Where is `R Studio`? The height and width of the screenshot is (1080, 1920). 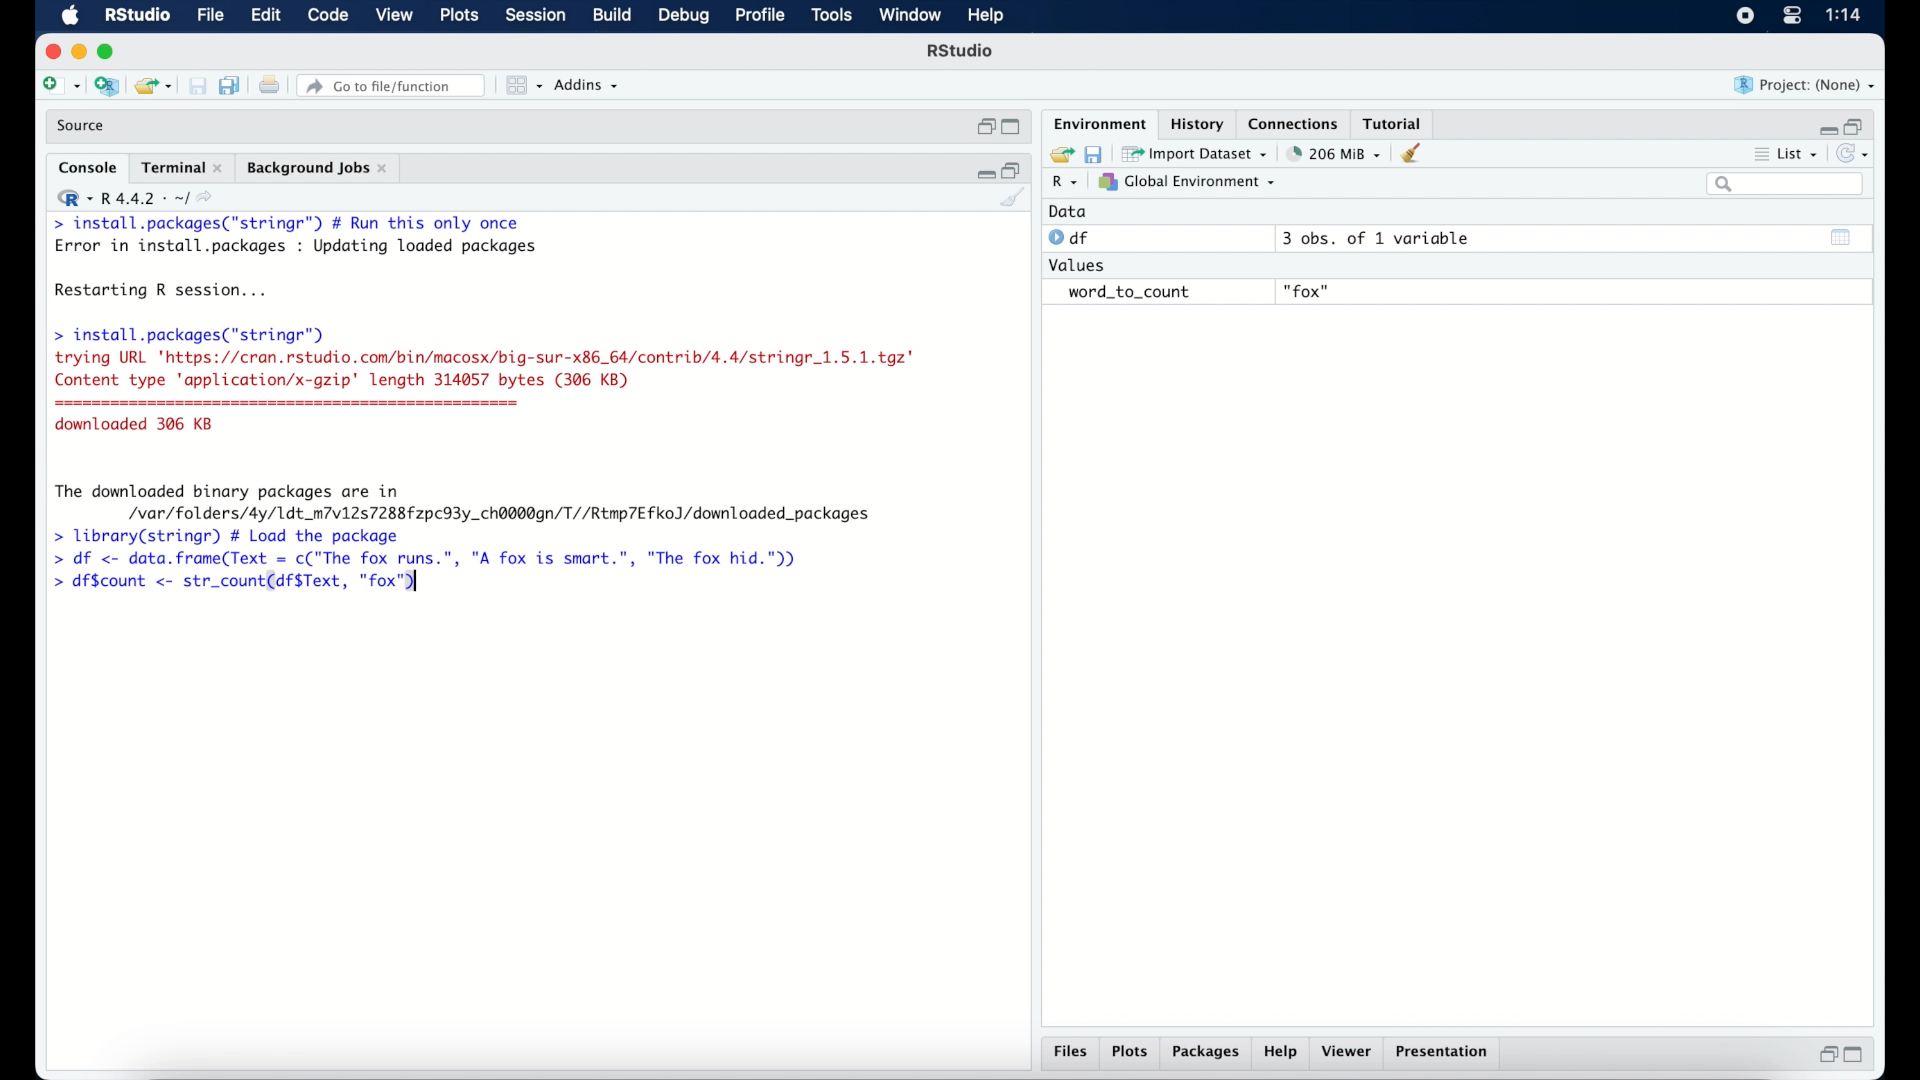 R Studio is located at coordinates (136, 16).